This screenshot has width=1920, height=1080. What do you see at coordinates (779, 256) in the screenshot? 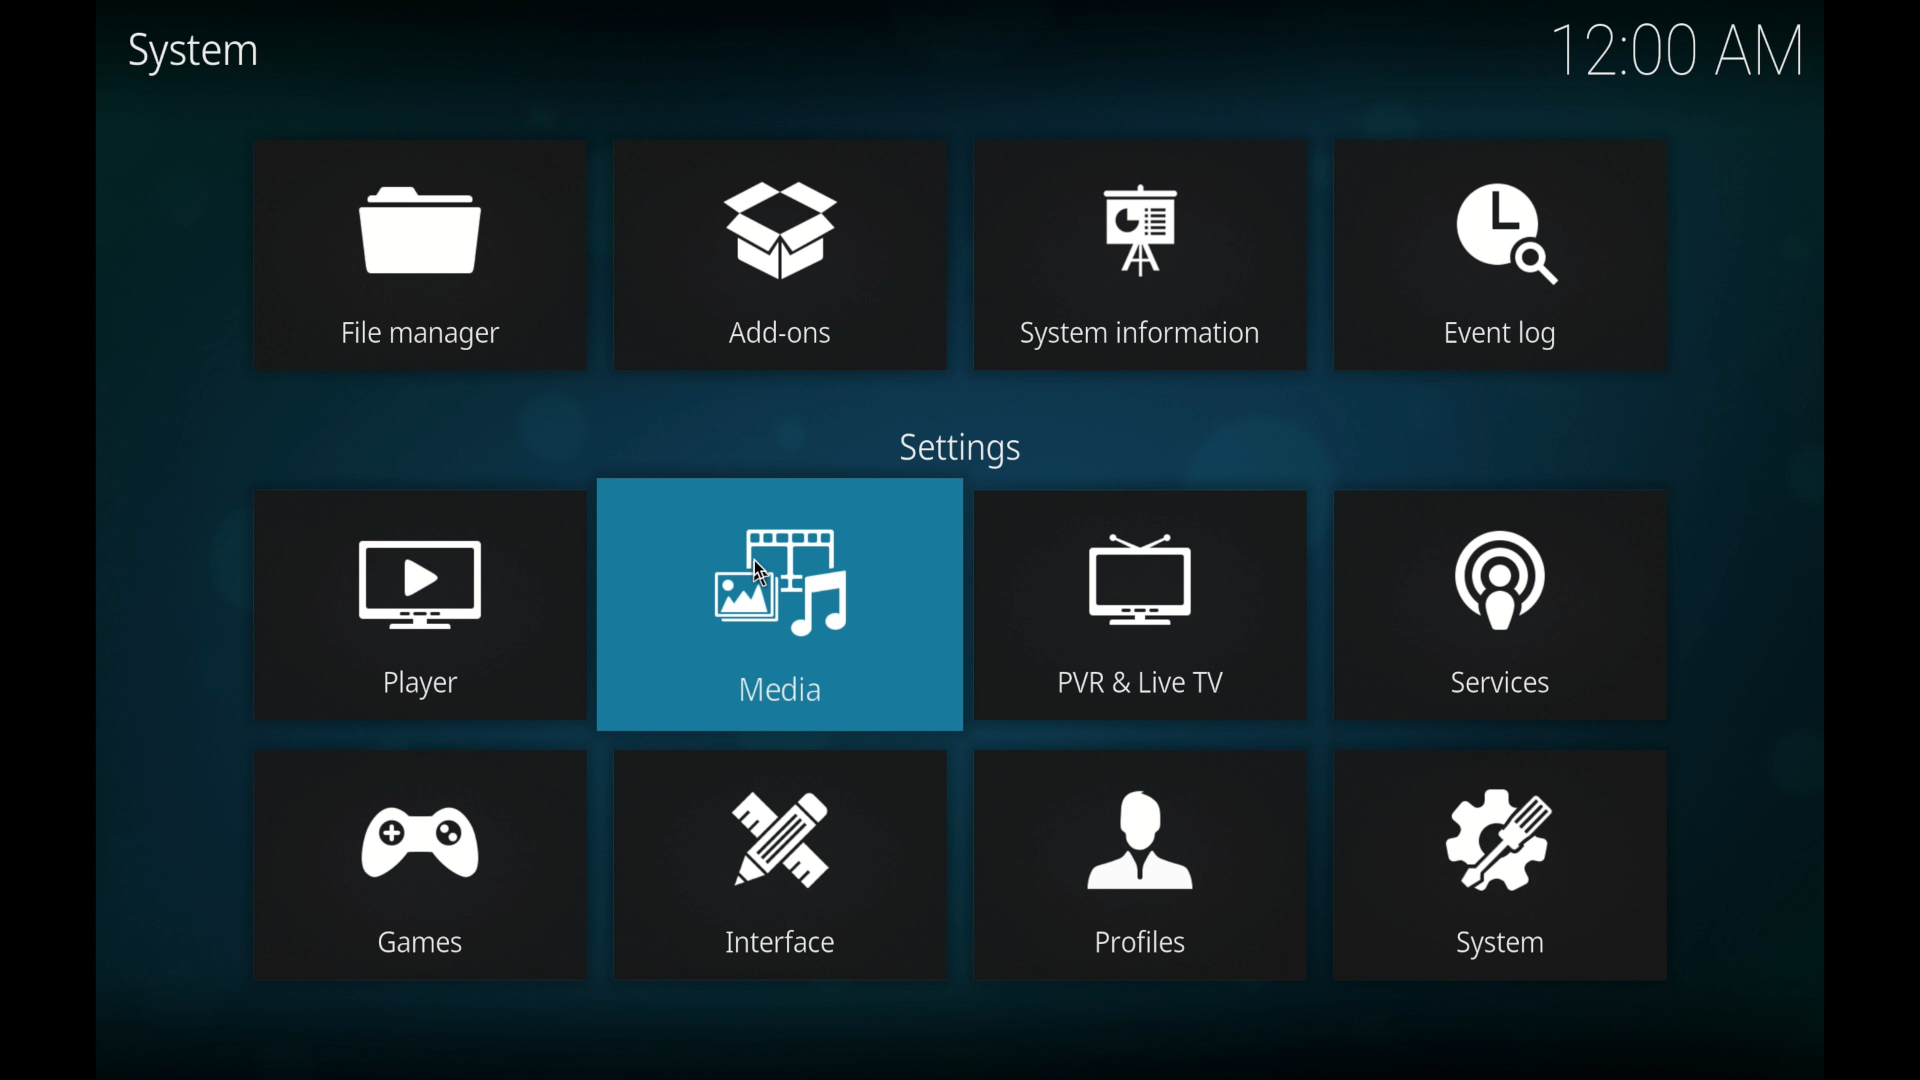
I see `add-ons` at bounding box center [779, 256].